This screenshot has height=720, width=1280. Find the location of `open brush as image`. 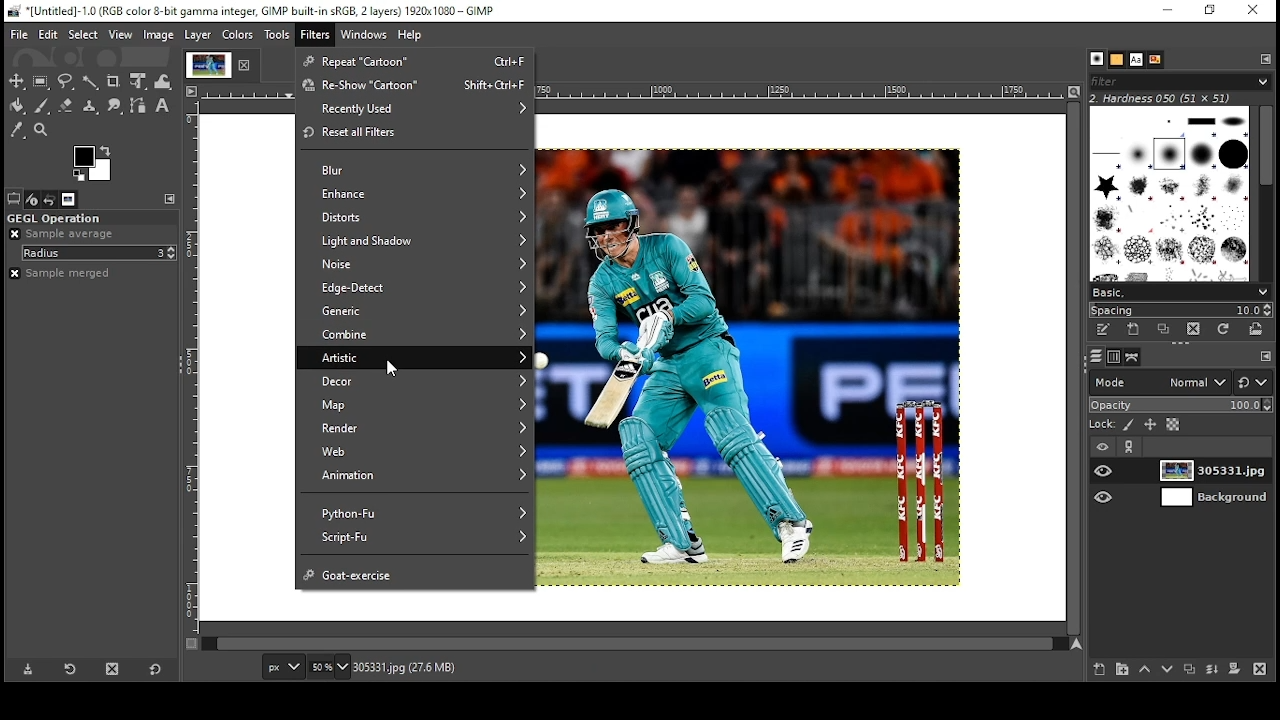

open brush as image is located at coordinates (1257, 329).